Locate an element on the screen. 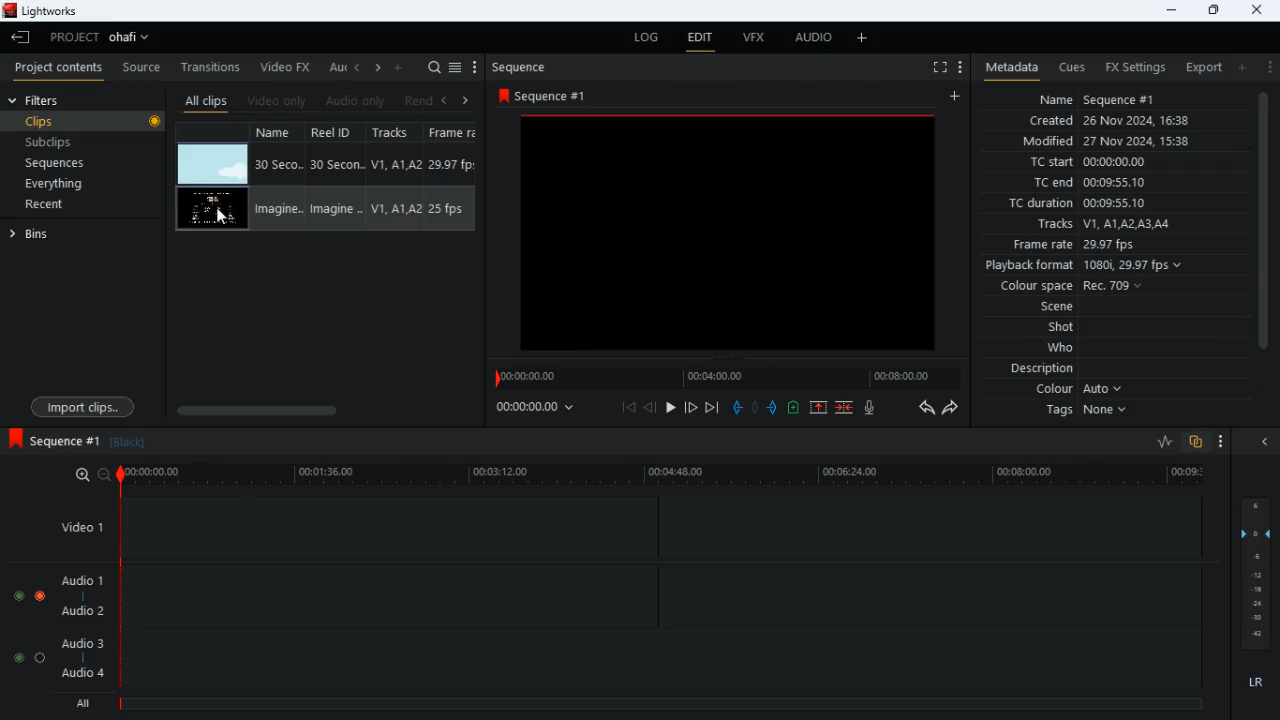 The image size is (1280, 720). backwards is located at coordinates (925, 408).